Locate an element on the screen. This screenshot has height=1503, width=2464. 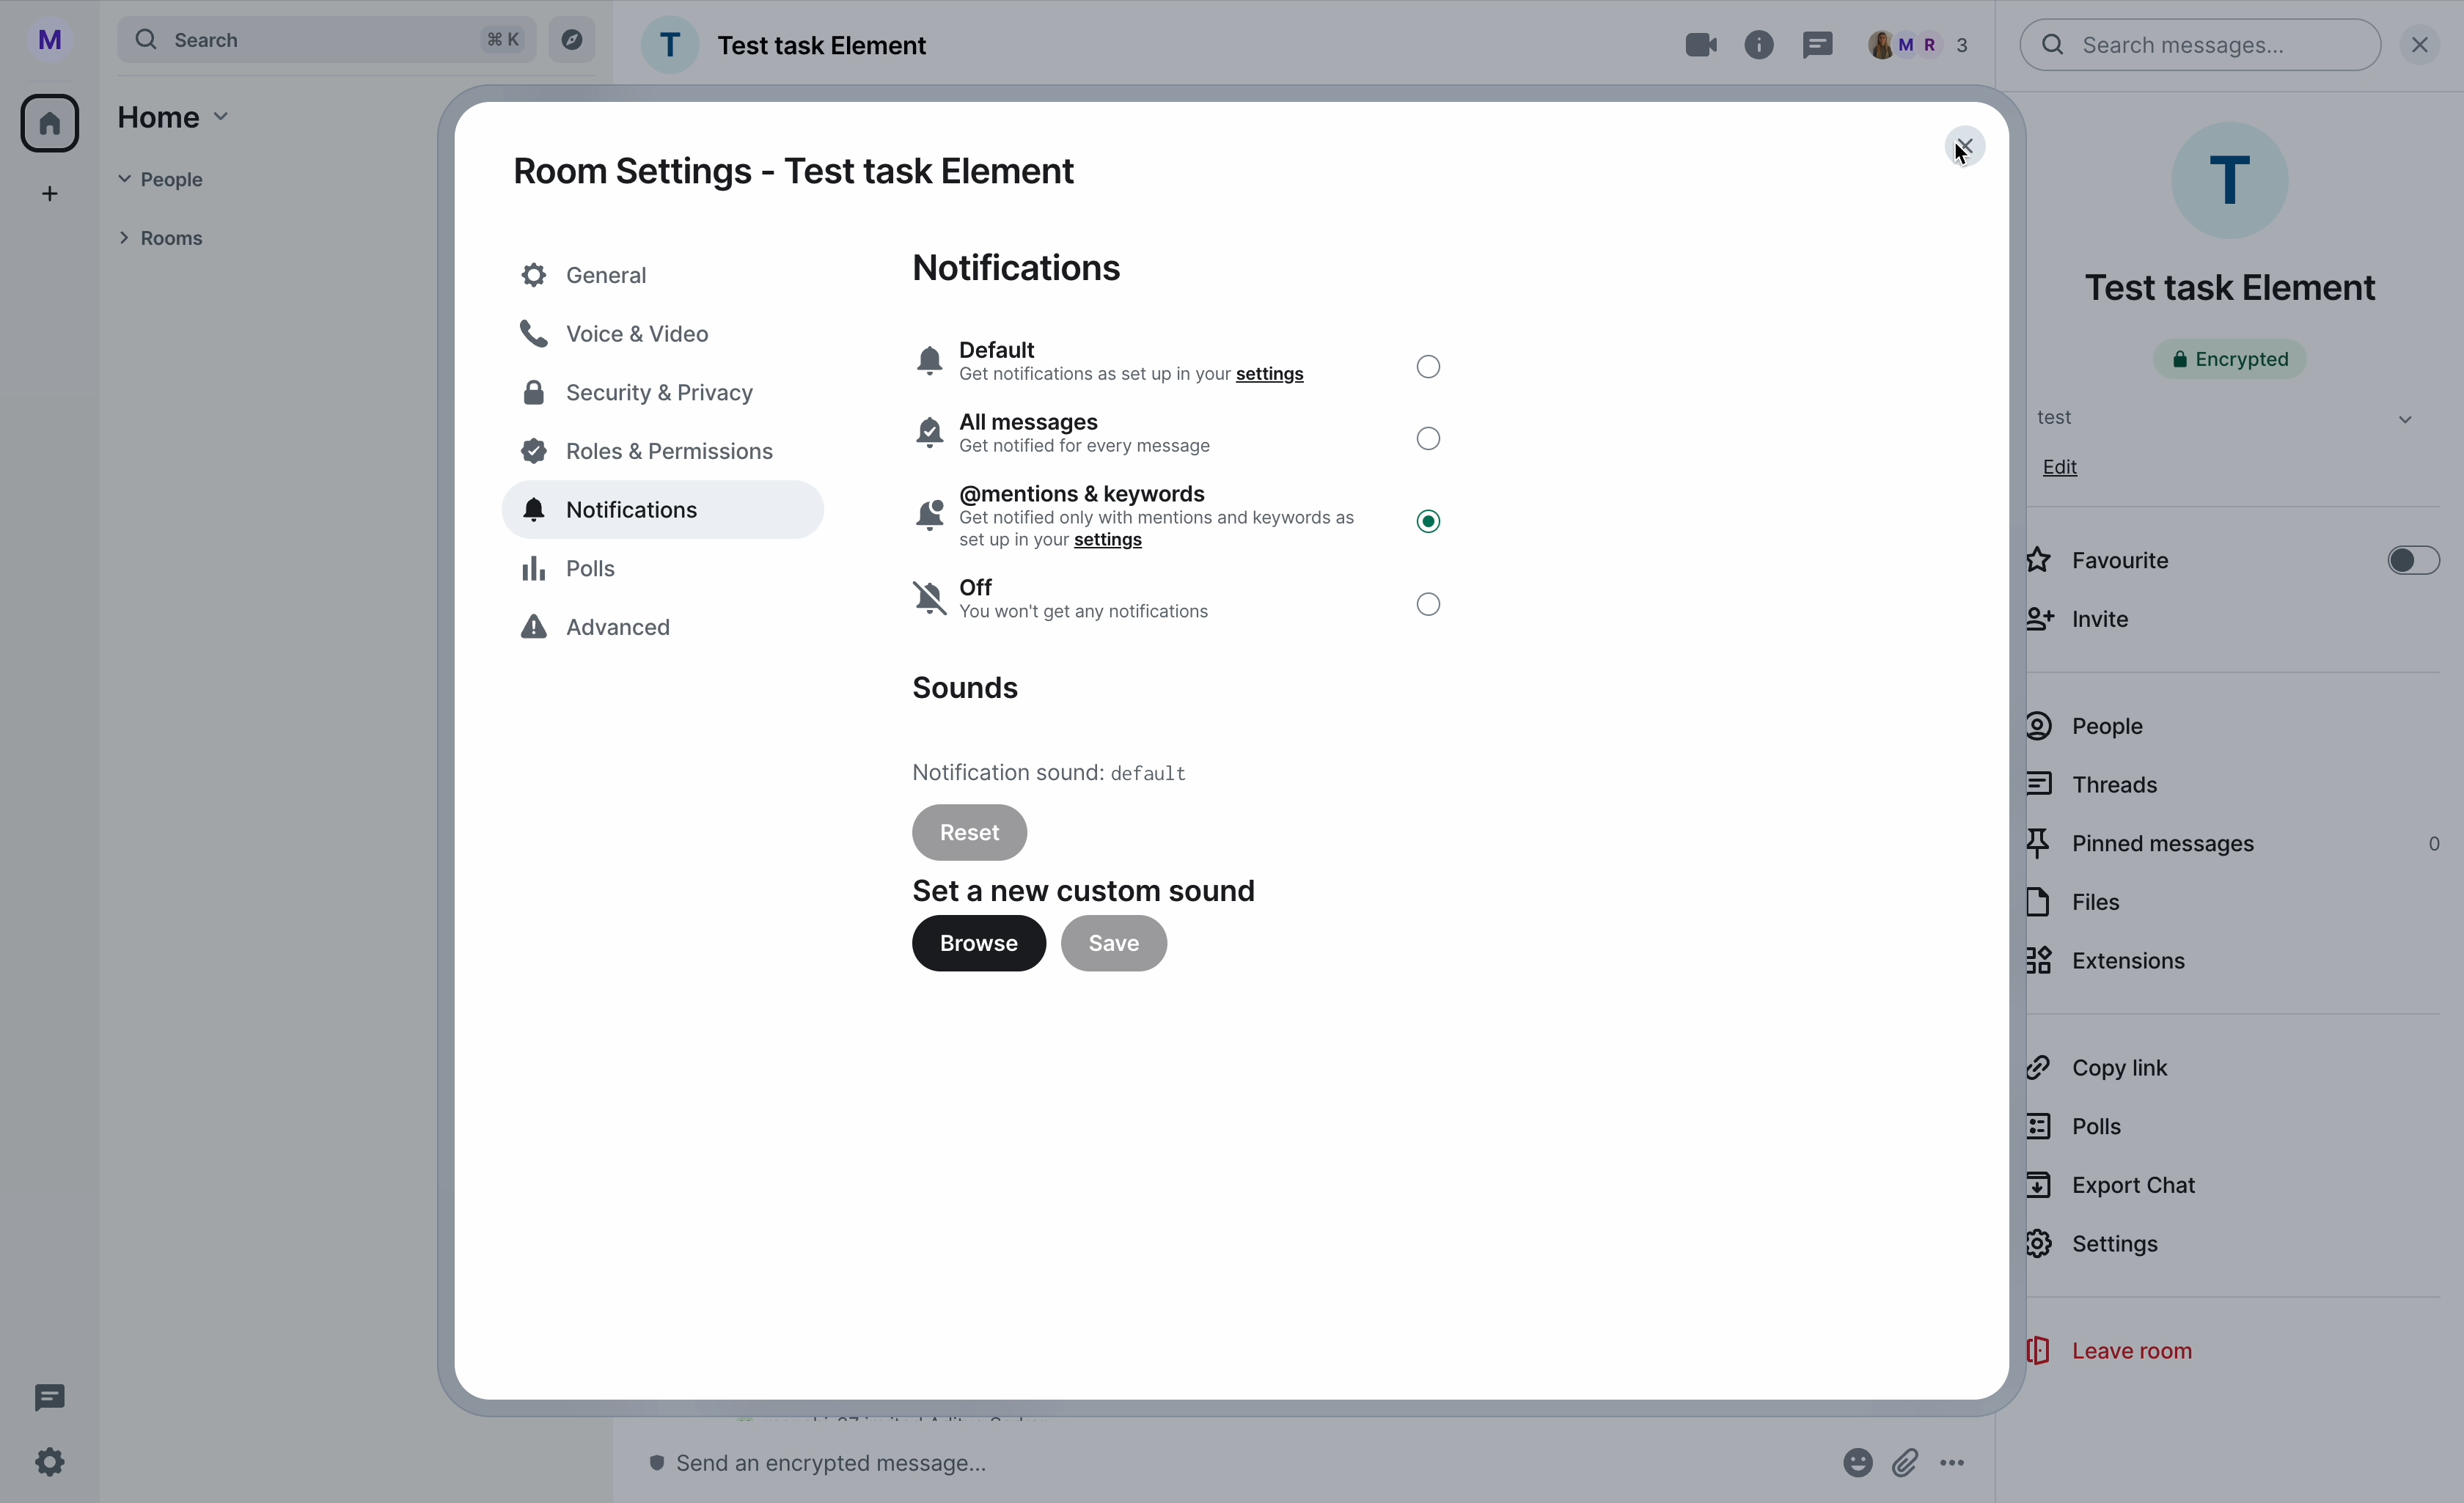
off is located at coordinates (1180, 606).